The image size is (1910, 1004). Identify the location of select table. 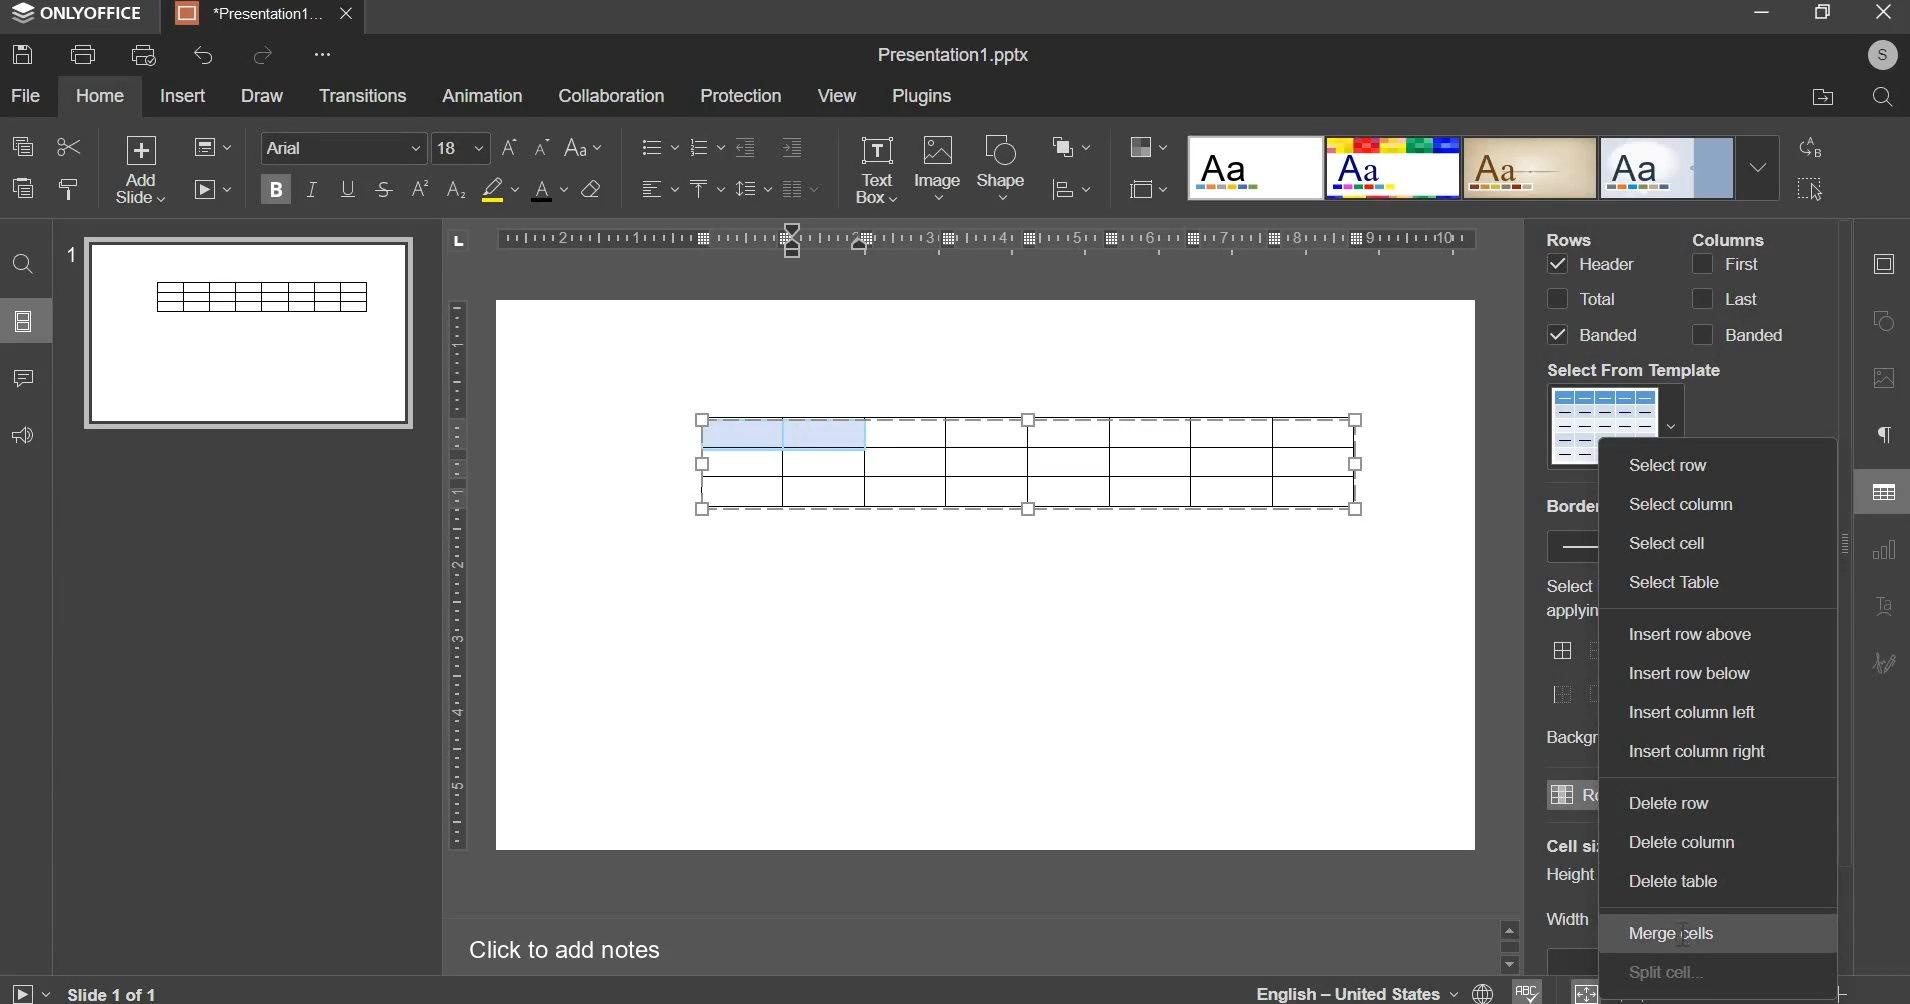
(1676, 579).